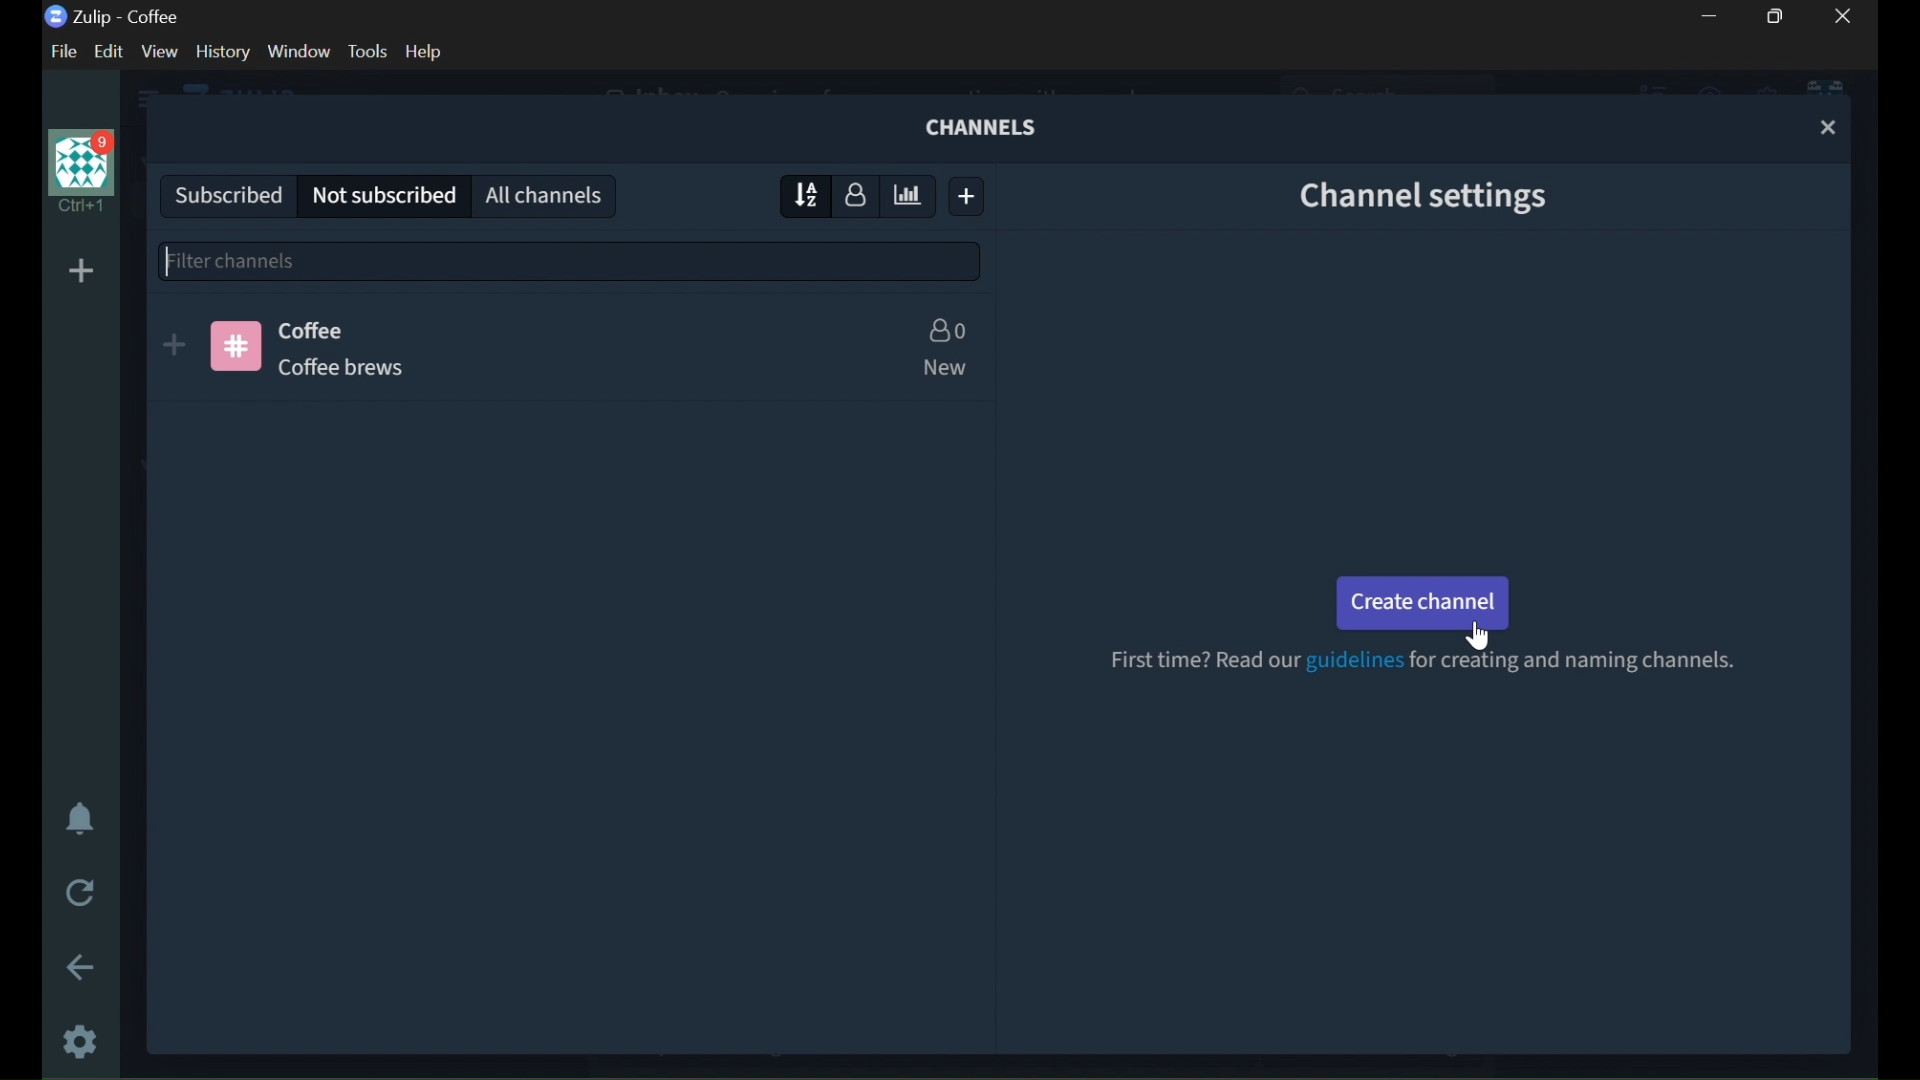 The image size is (1920, 1080). Describe the element at coordinates (971, 196) in the screenshot. I see `CREATE NEW CHANNEL` at that location.